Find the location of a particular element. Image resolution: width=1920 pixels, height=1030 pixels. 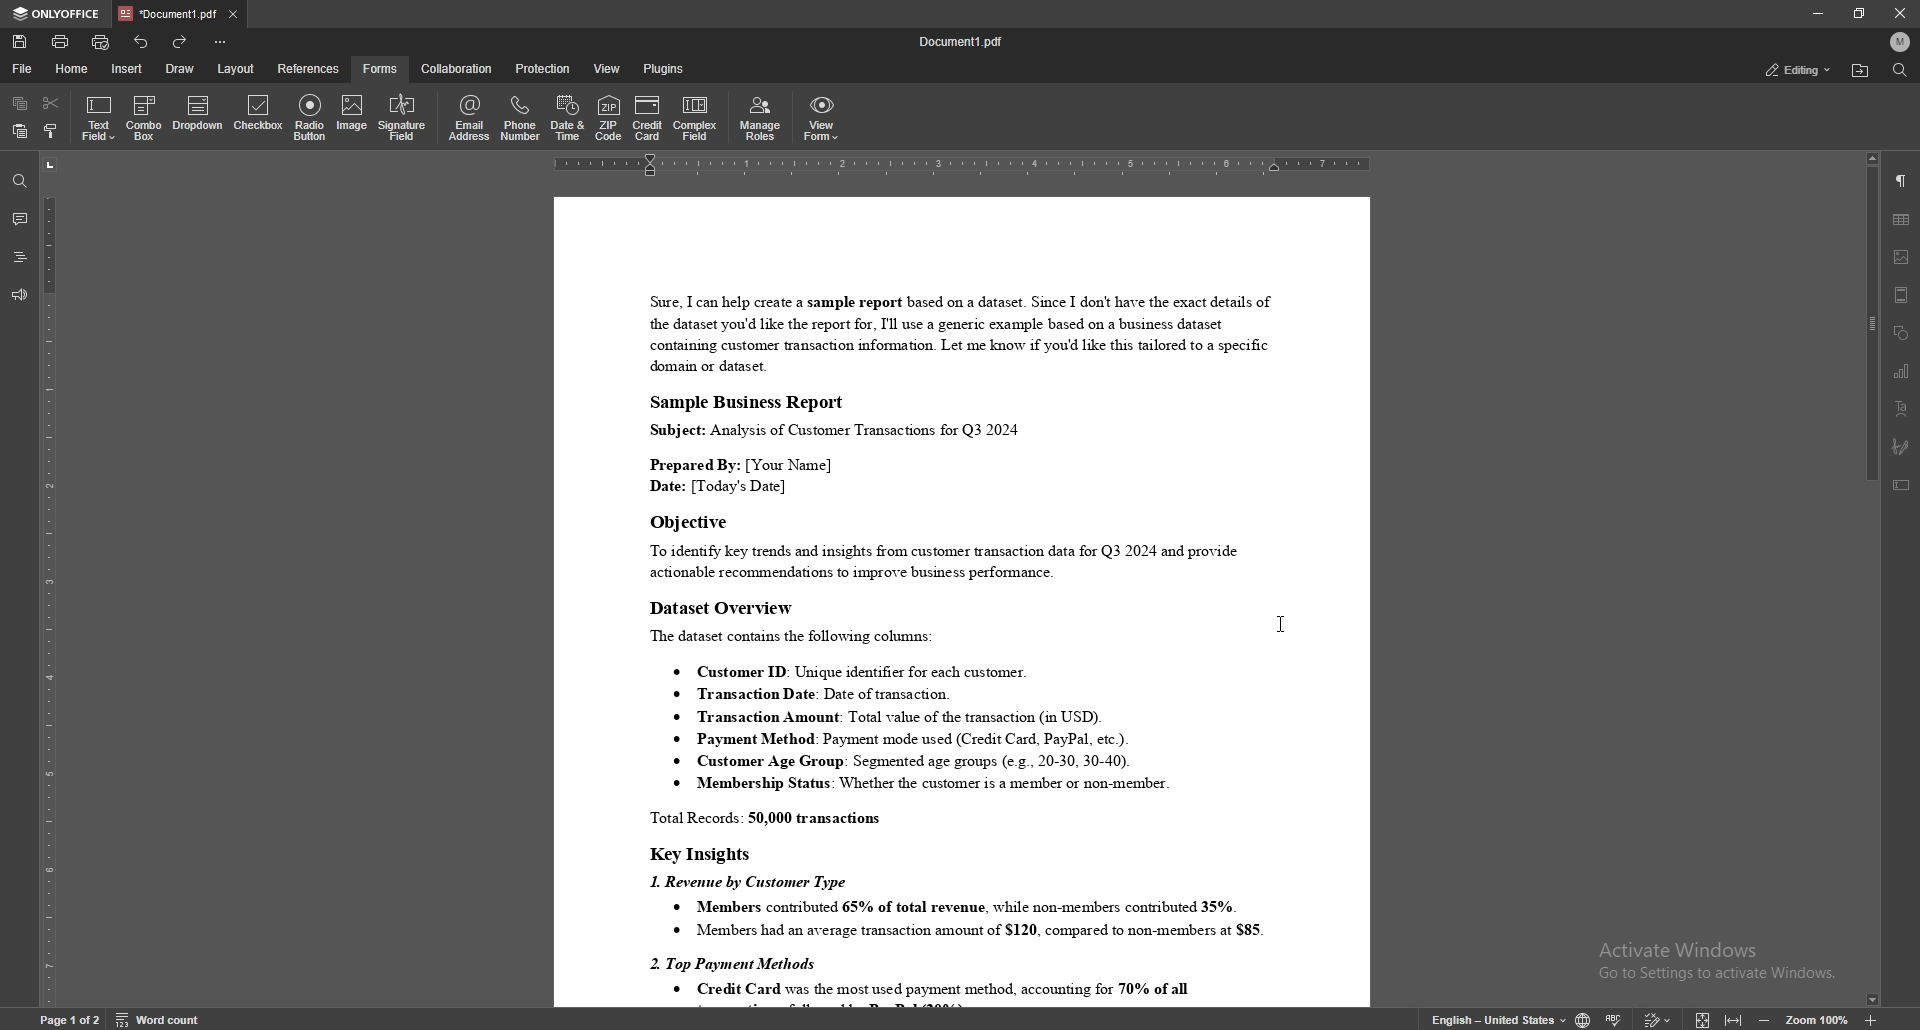

signature field is located at coordinates (402, 119).